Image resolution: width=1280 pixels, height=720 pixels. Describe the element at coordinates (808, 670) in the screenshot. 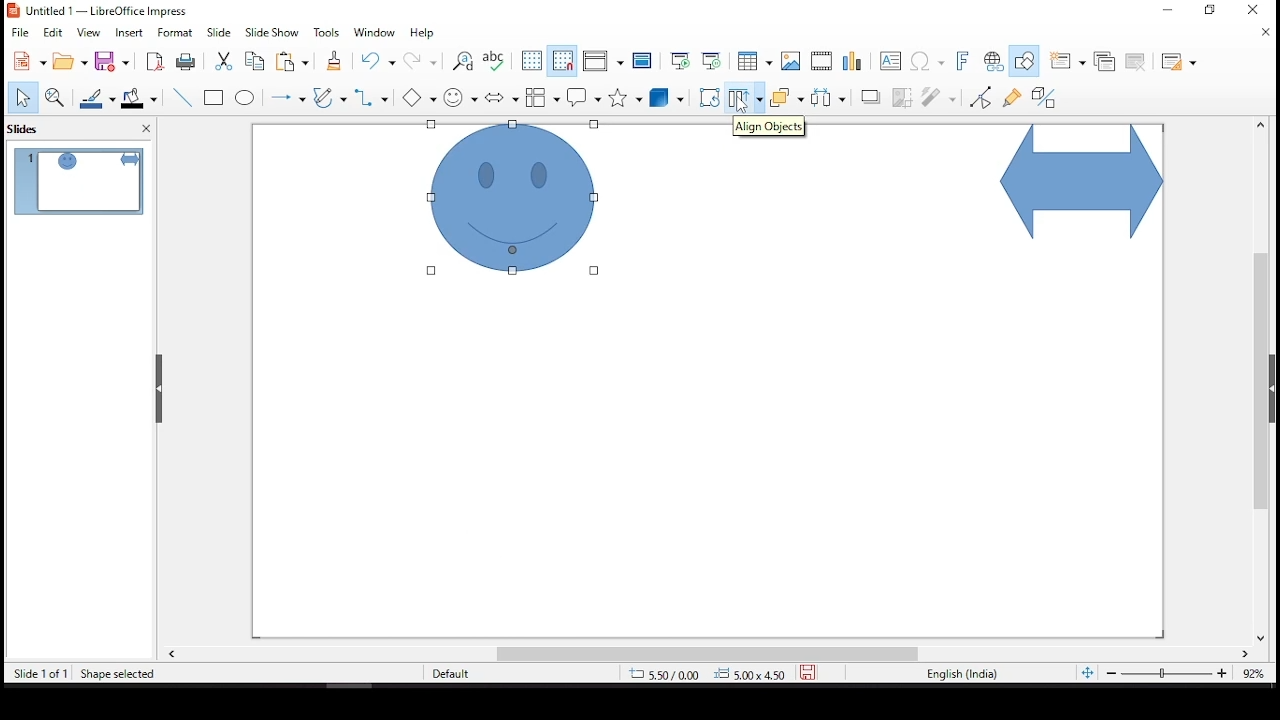

I see `save` at that location.